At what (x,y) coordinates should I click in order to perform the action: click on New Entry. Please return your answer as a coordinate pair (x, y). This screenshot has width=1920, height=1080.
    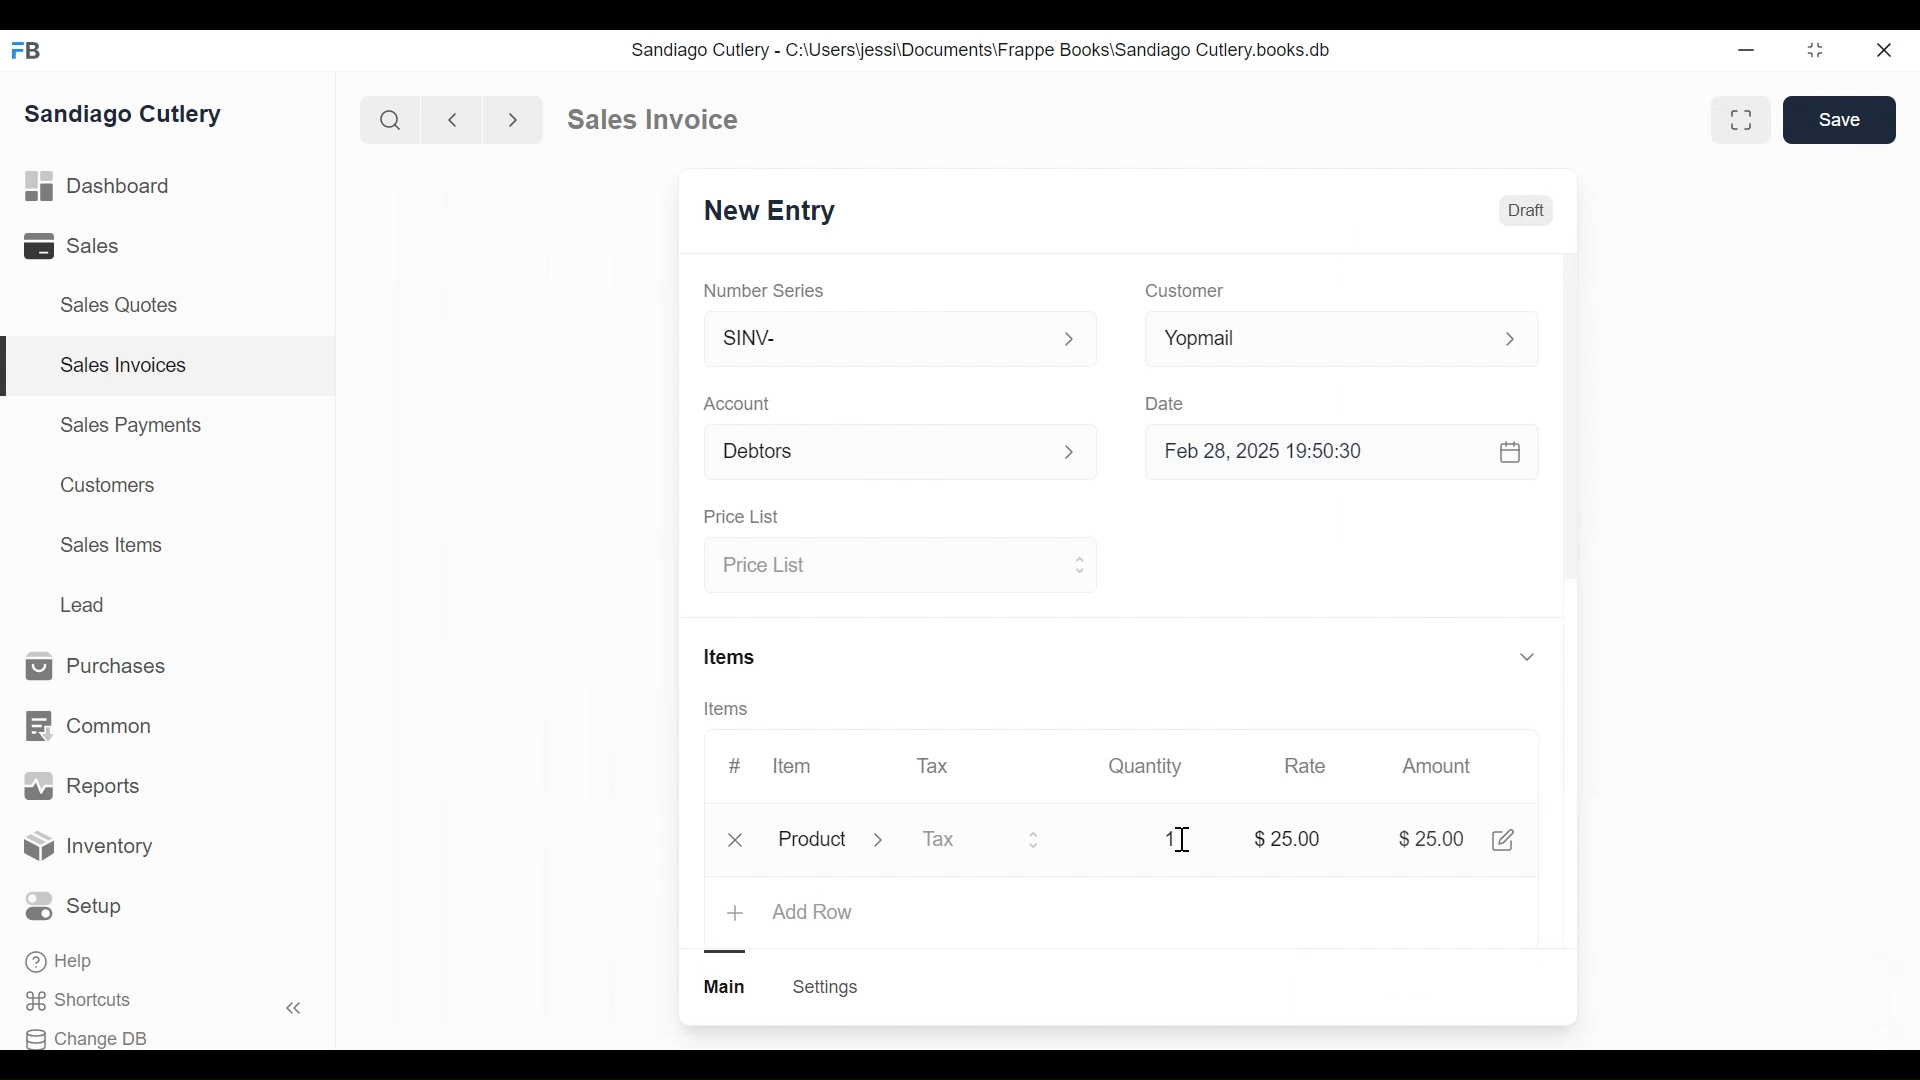
    Looking at the image, I should click on (763, 213).